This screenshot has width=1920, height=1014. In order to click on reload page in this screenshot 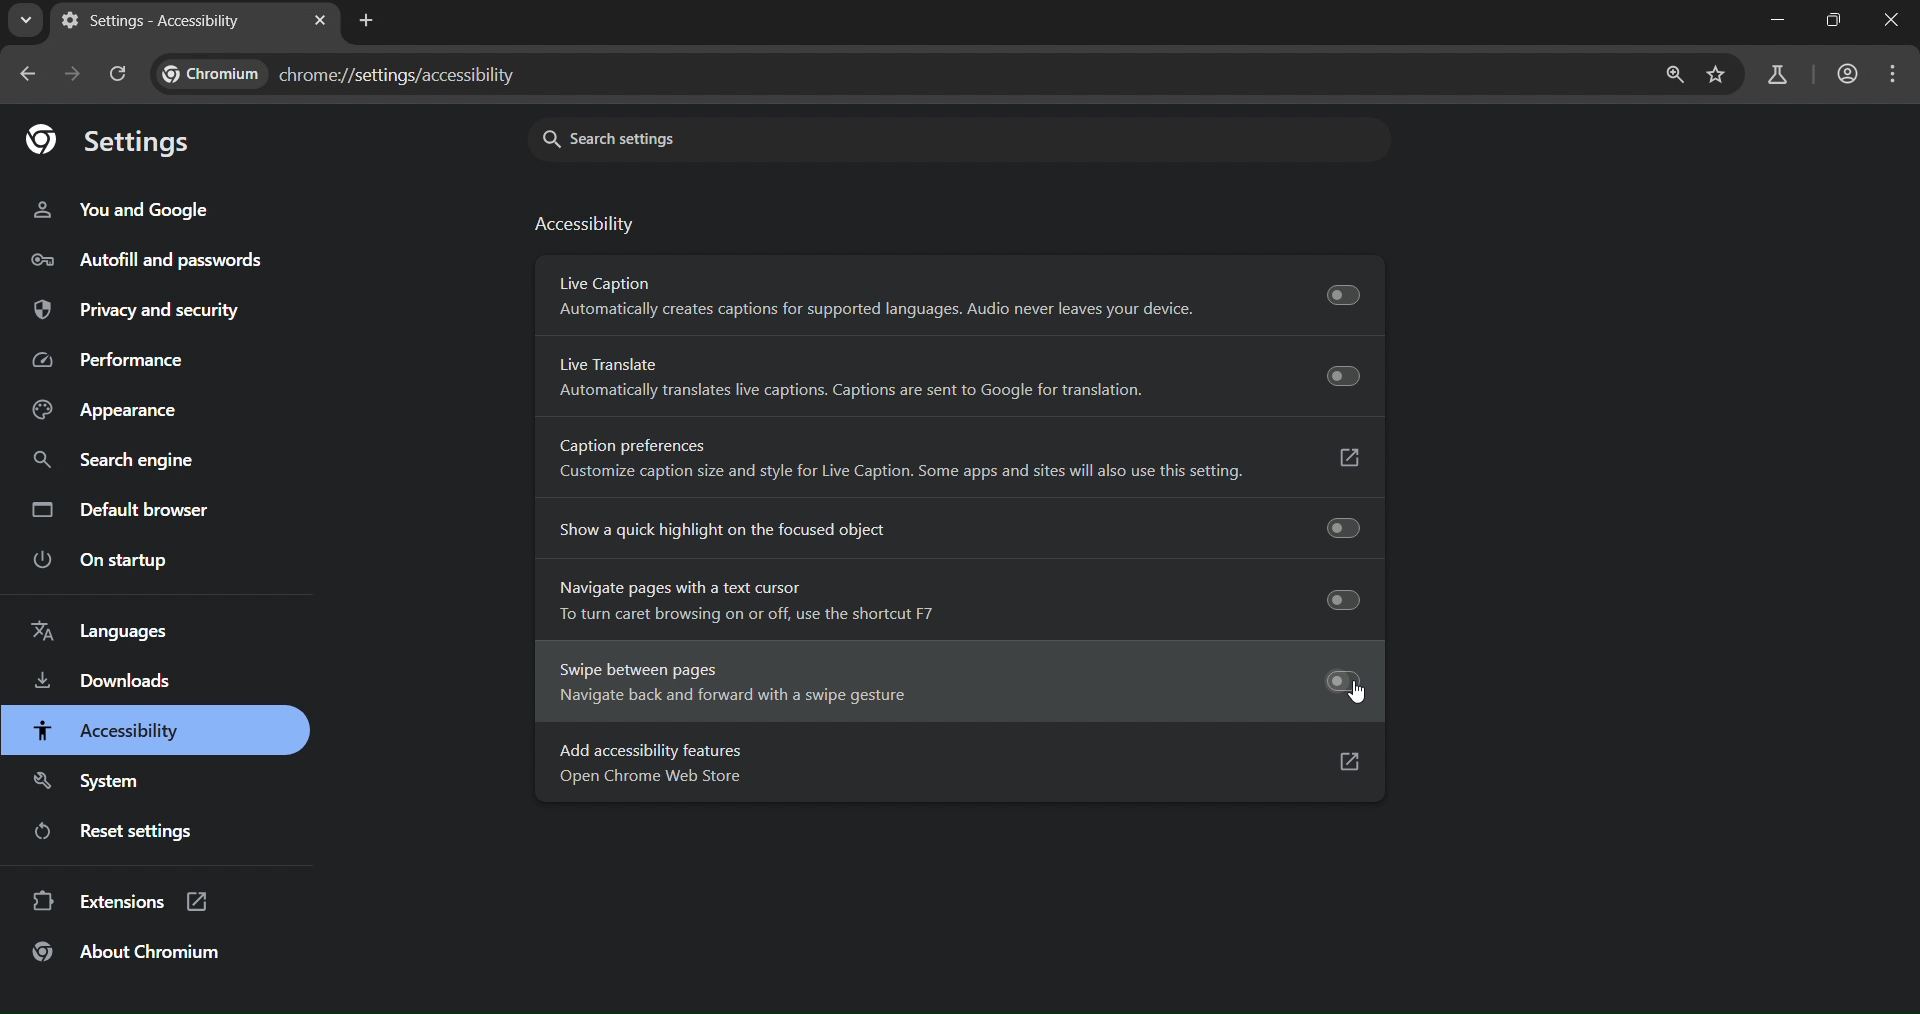, I will do `click(121, 74)`.